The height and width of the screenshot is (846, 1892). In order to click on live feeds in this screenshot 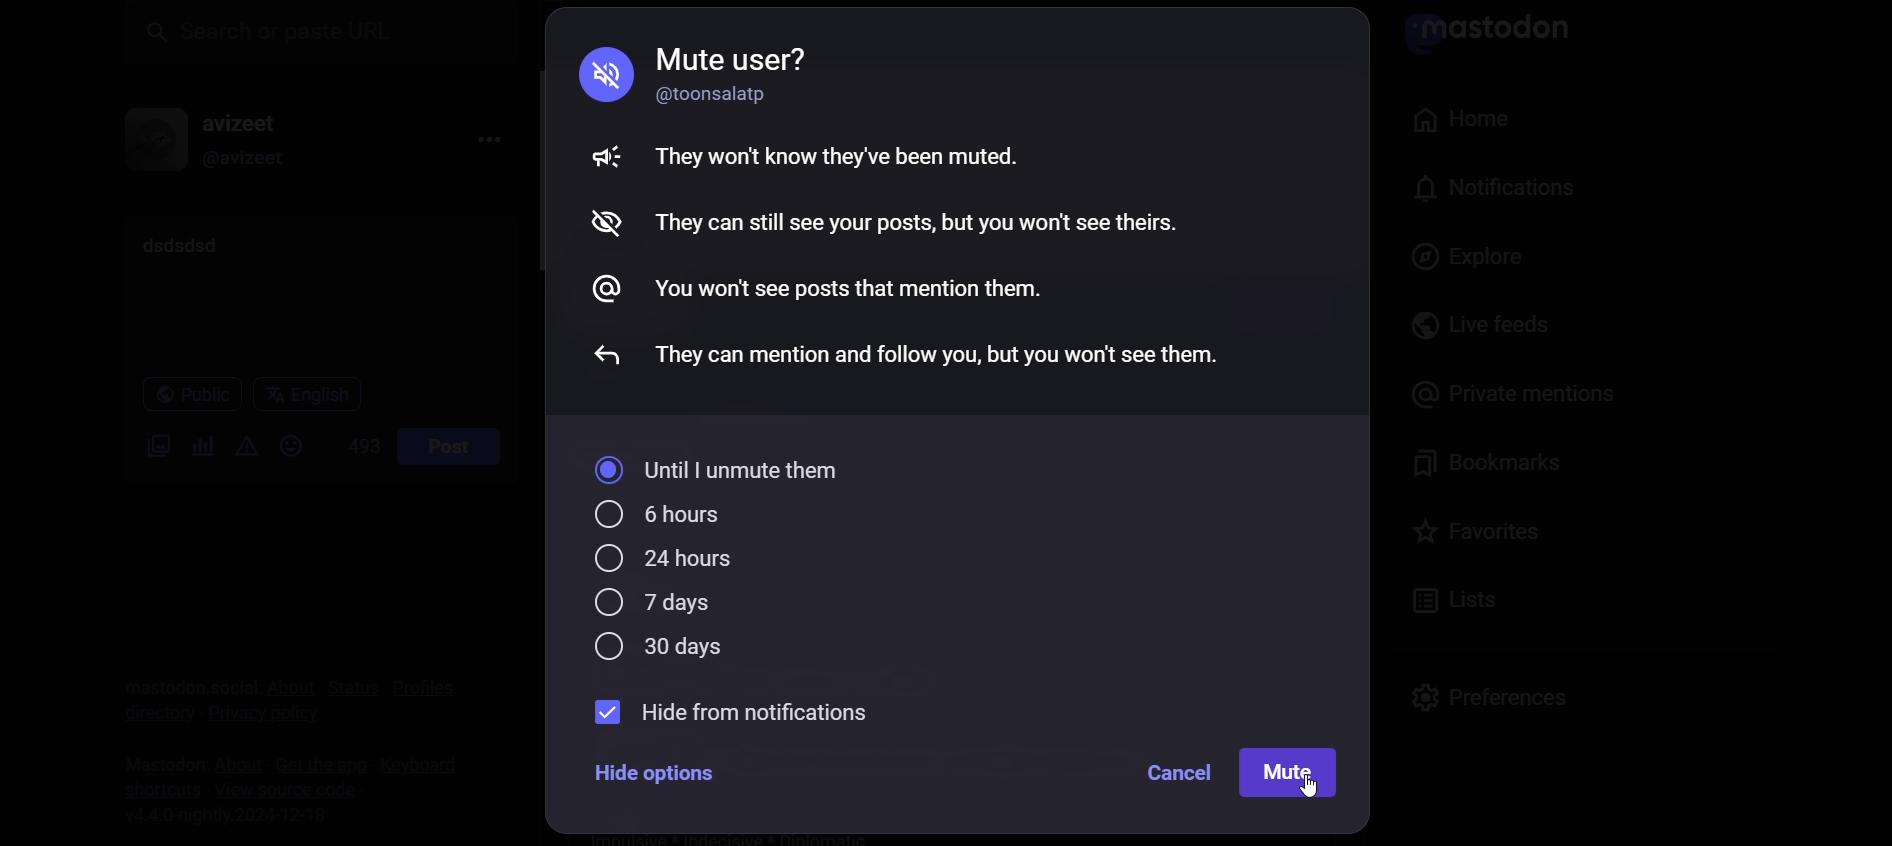, I will do `click(1487, 334)`.